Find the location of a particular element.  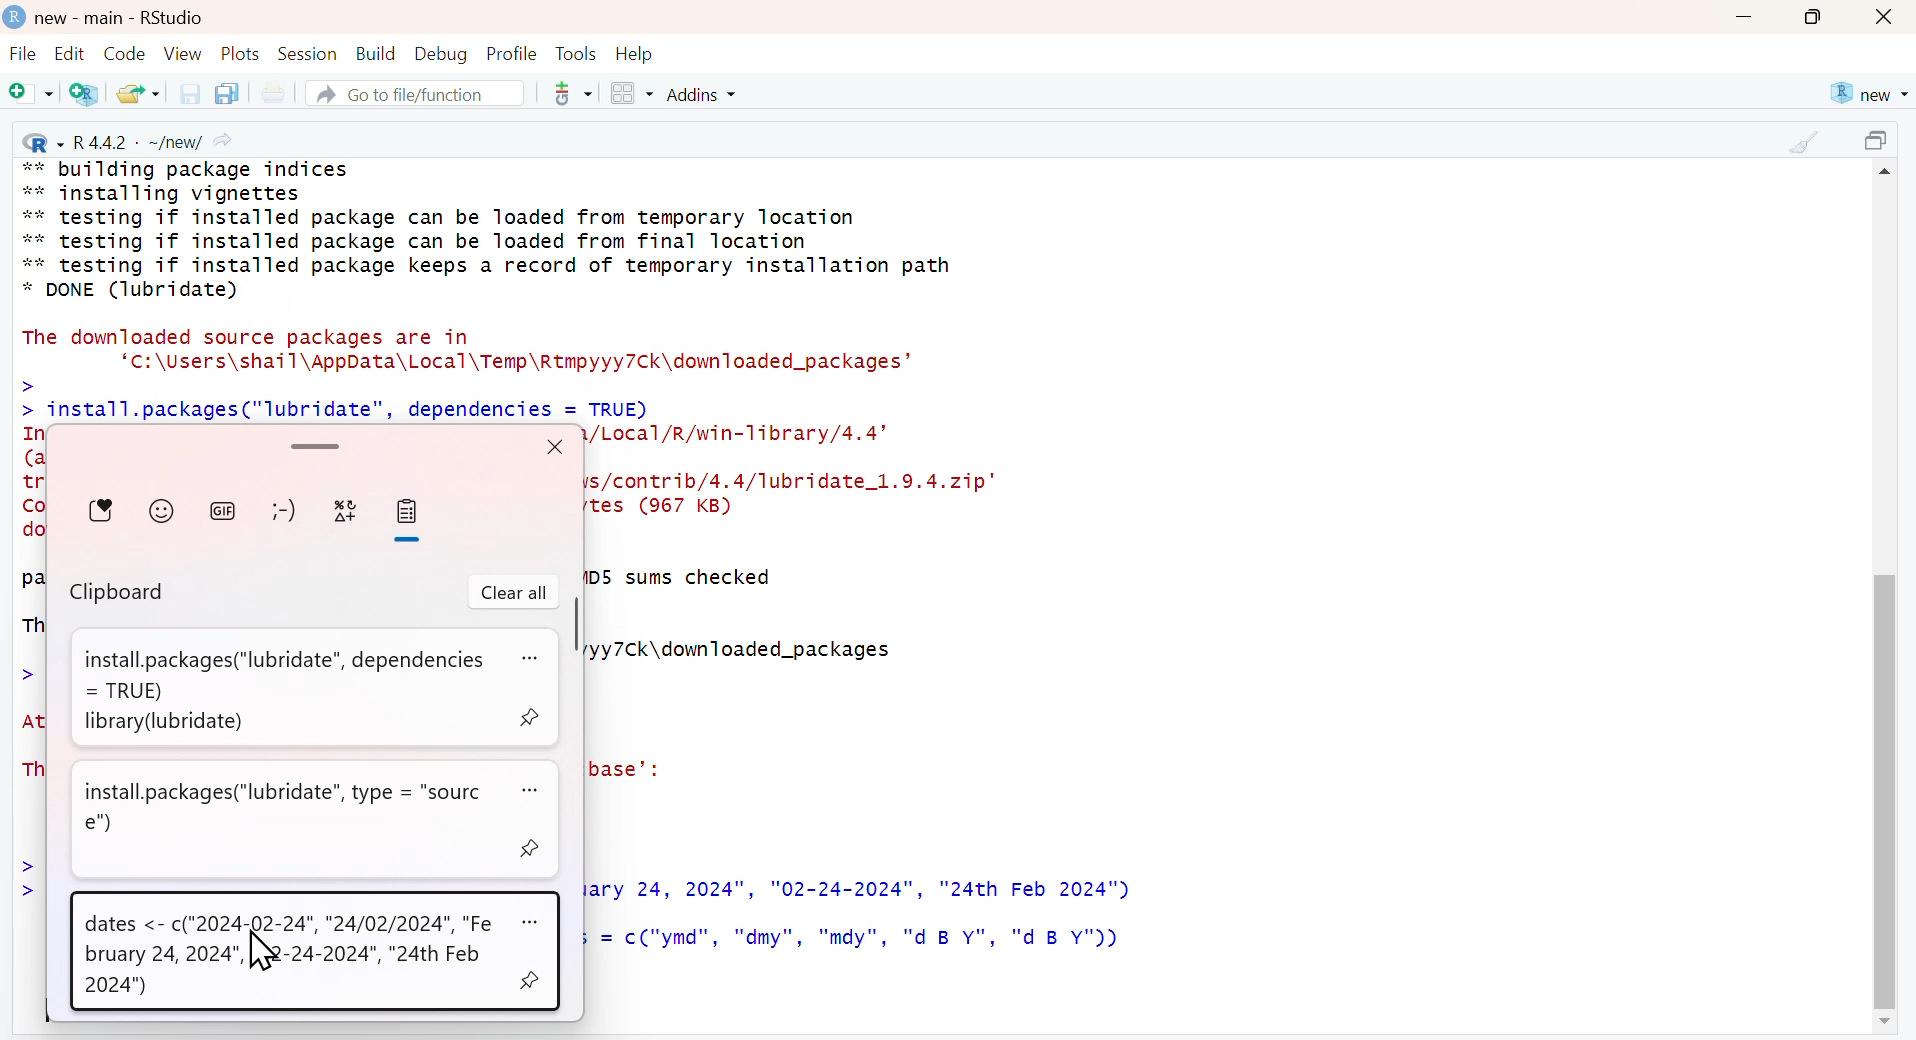

Plots is located at coordinates (241, 53).